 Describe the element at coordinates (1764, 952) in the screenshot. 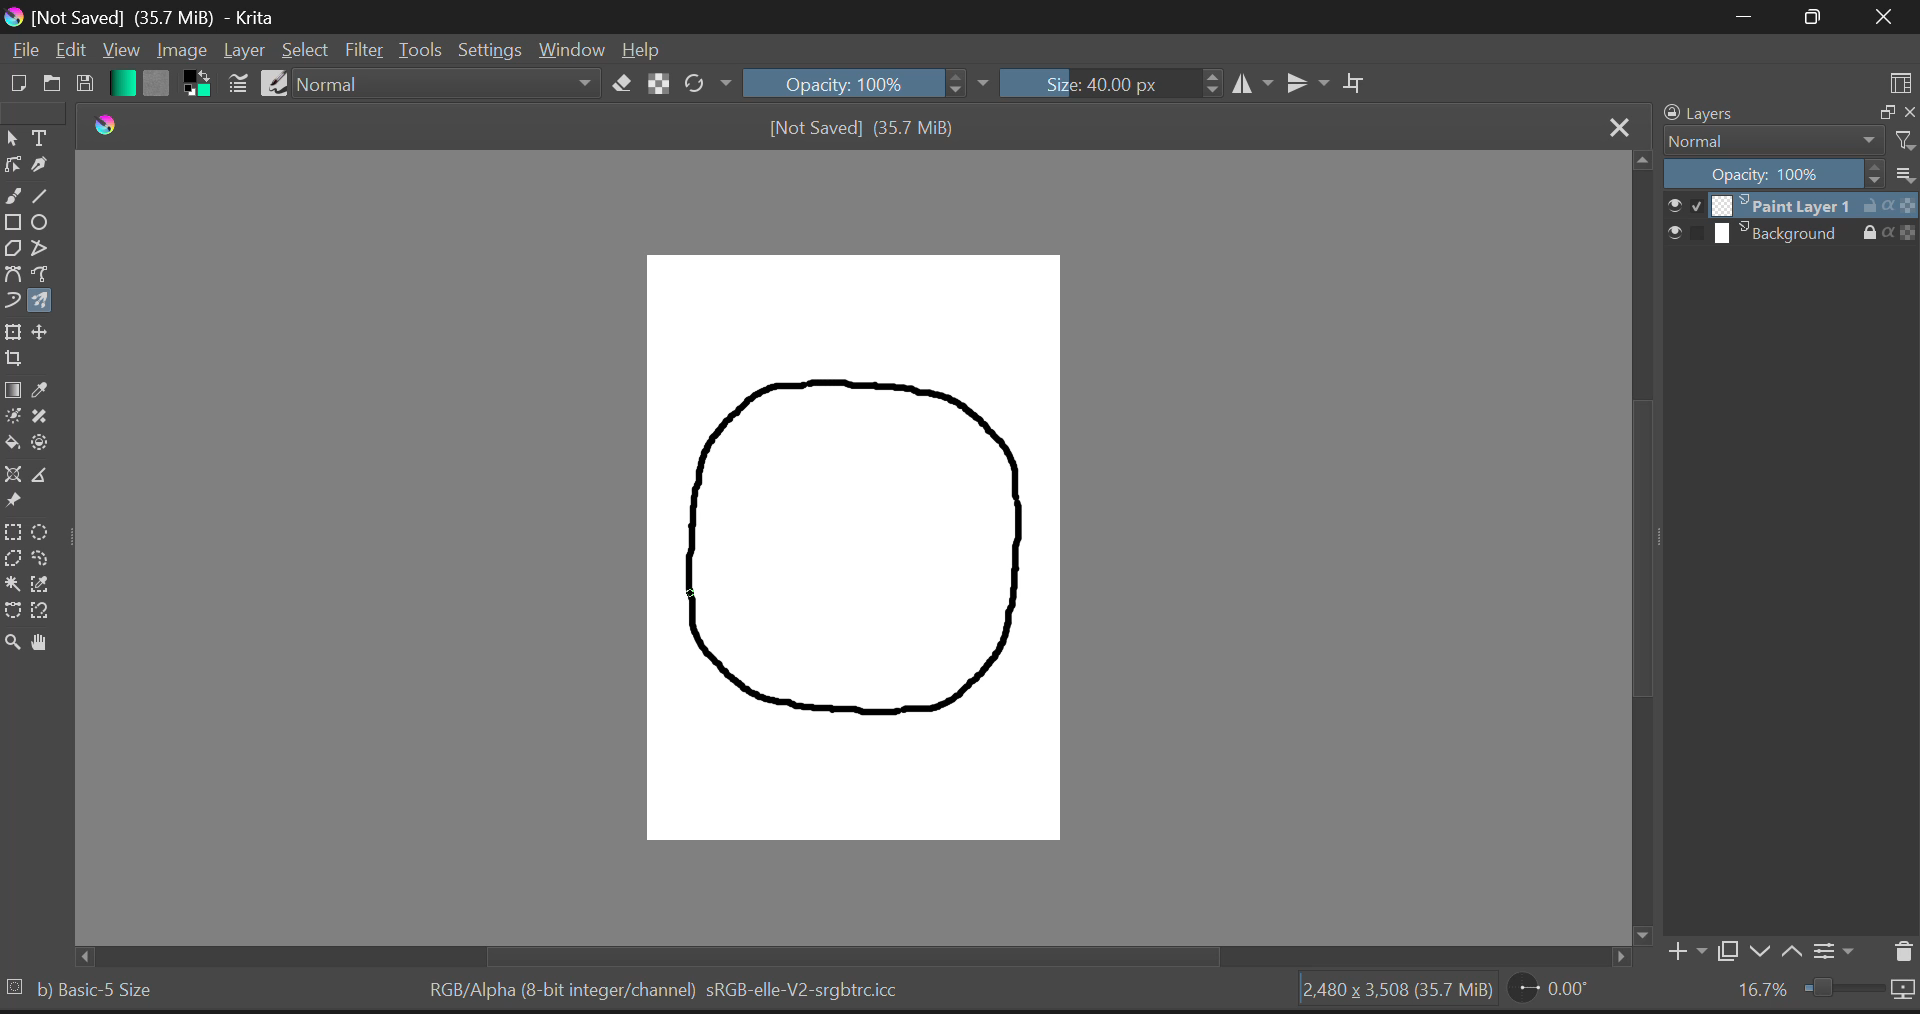

I see `Move Layer Down` at that location.